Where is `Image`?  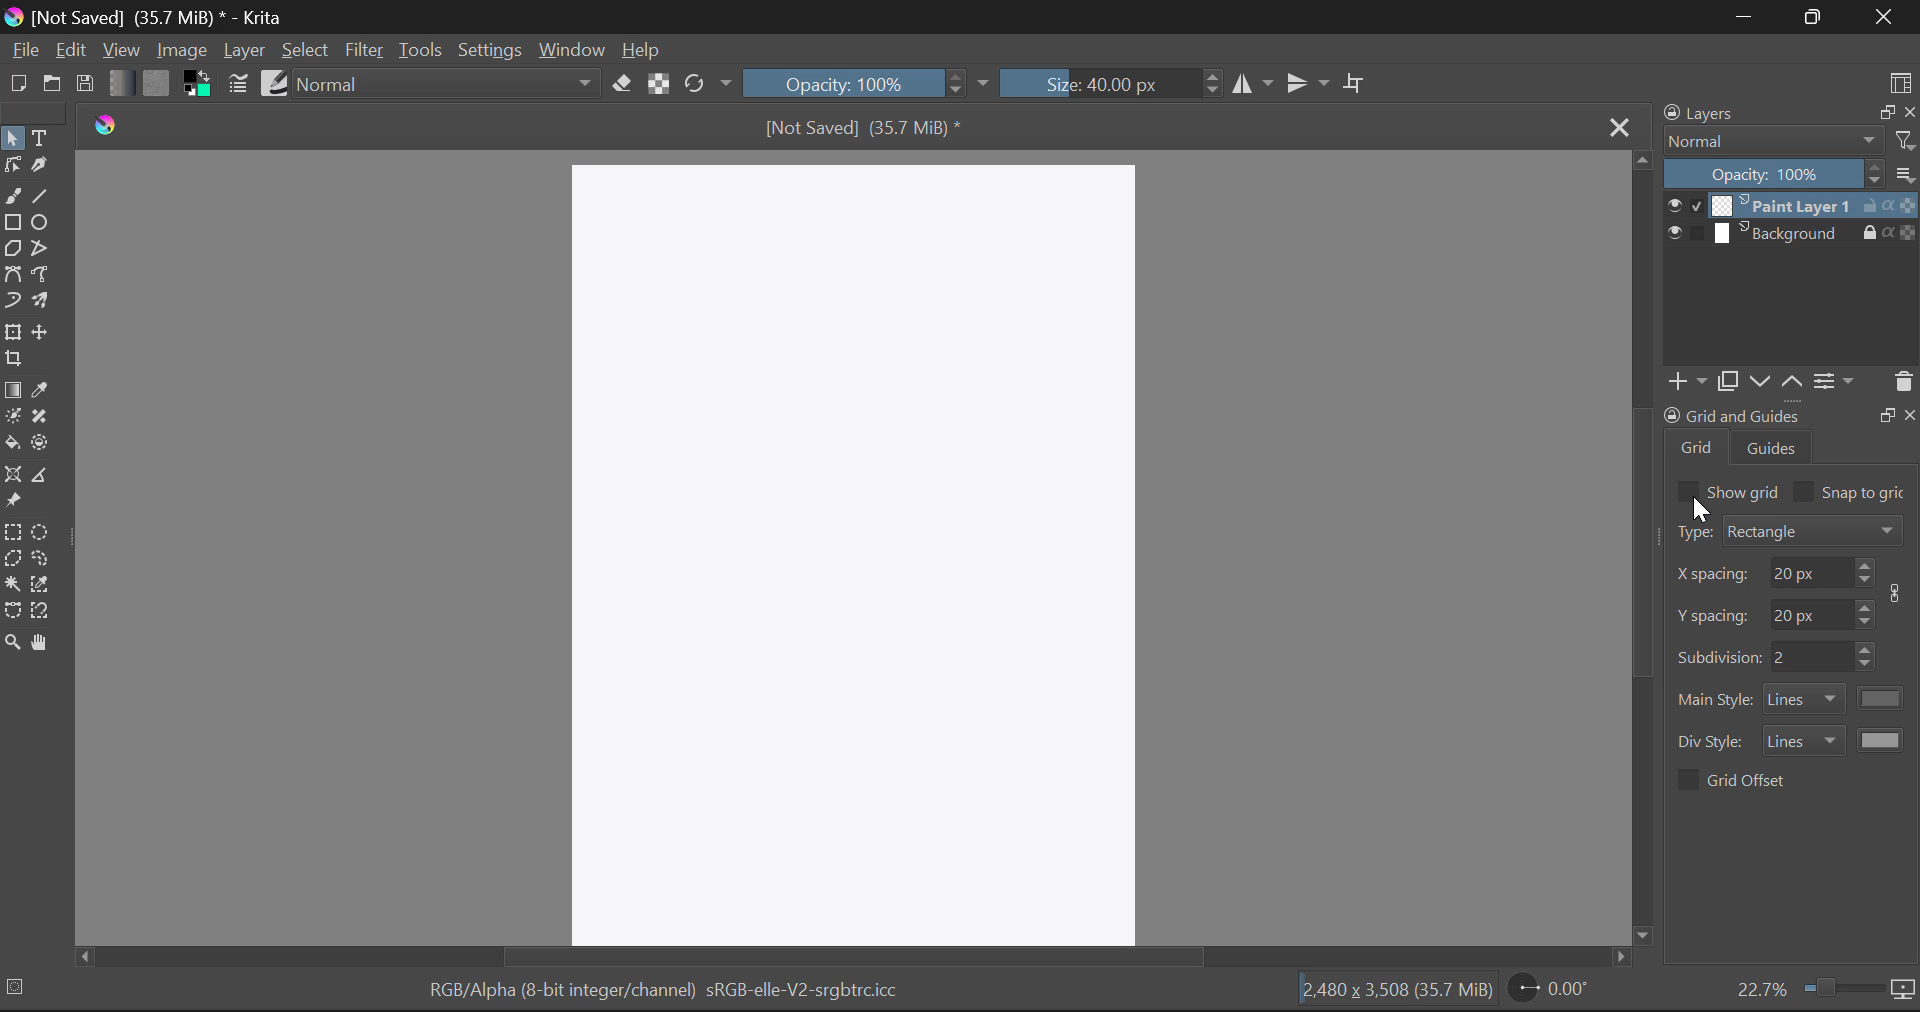
Image is located at coordinates (181, 50).